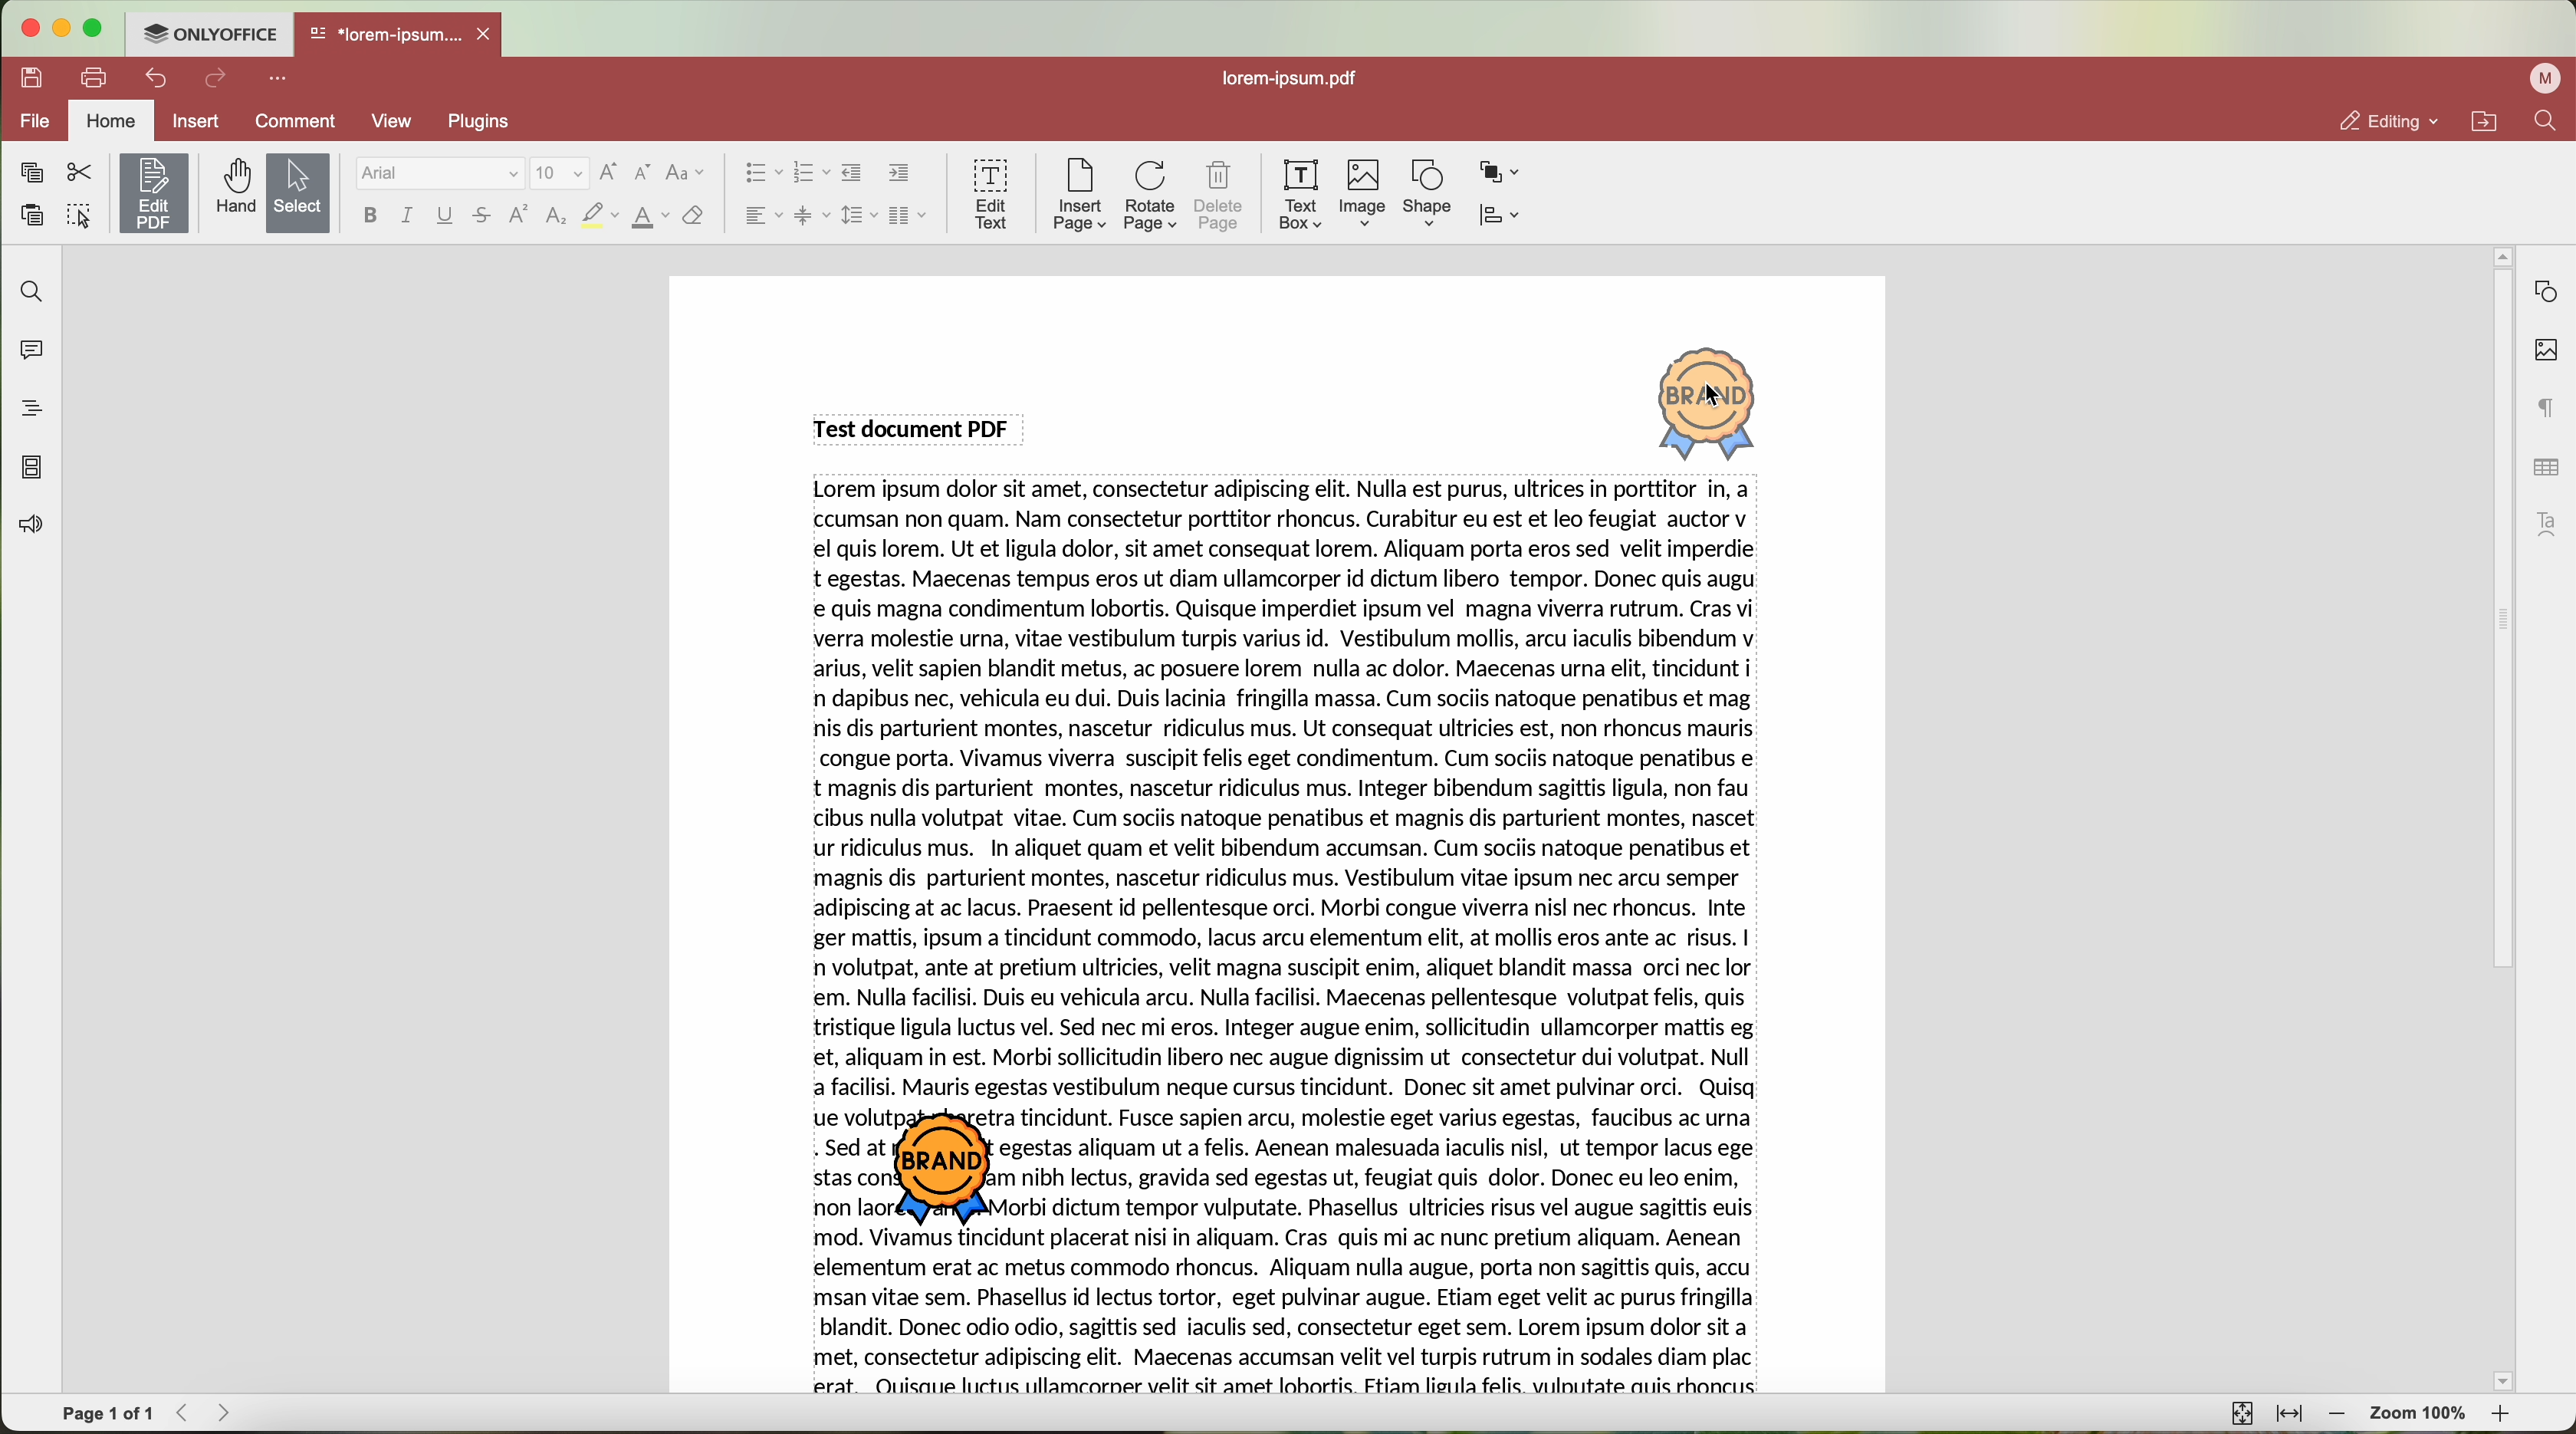 Image resolution: width=2576 pixels, height=1434 pixels. Describe the element at coordinates (761, 215) in the screenshot. I see `horizontal align` at that location.